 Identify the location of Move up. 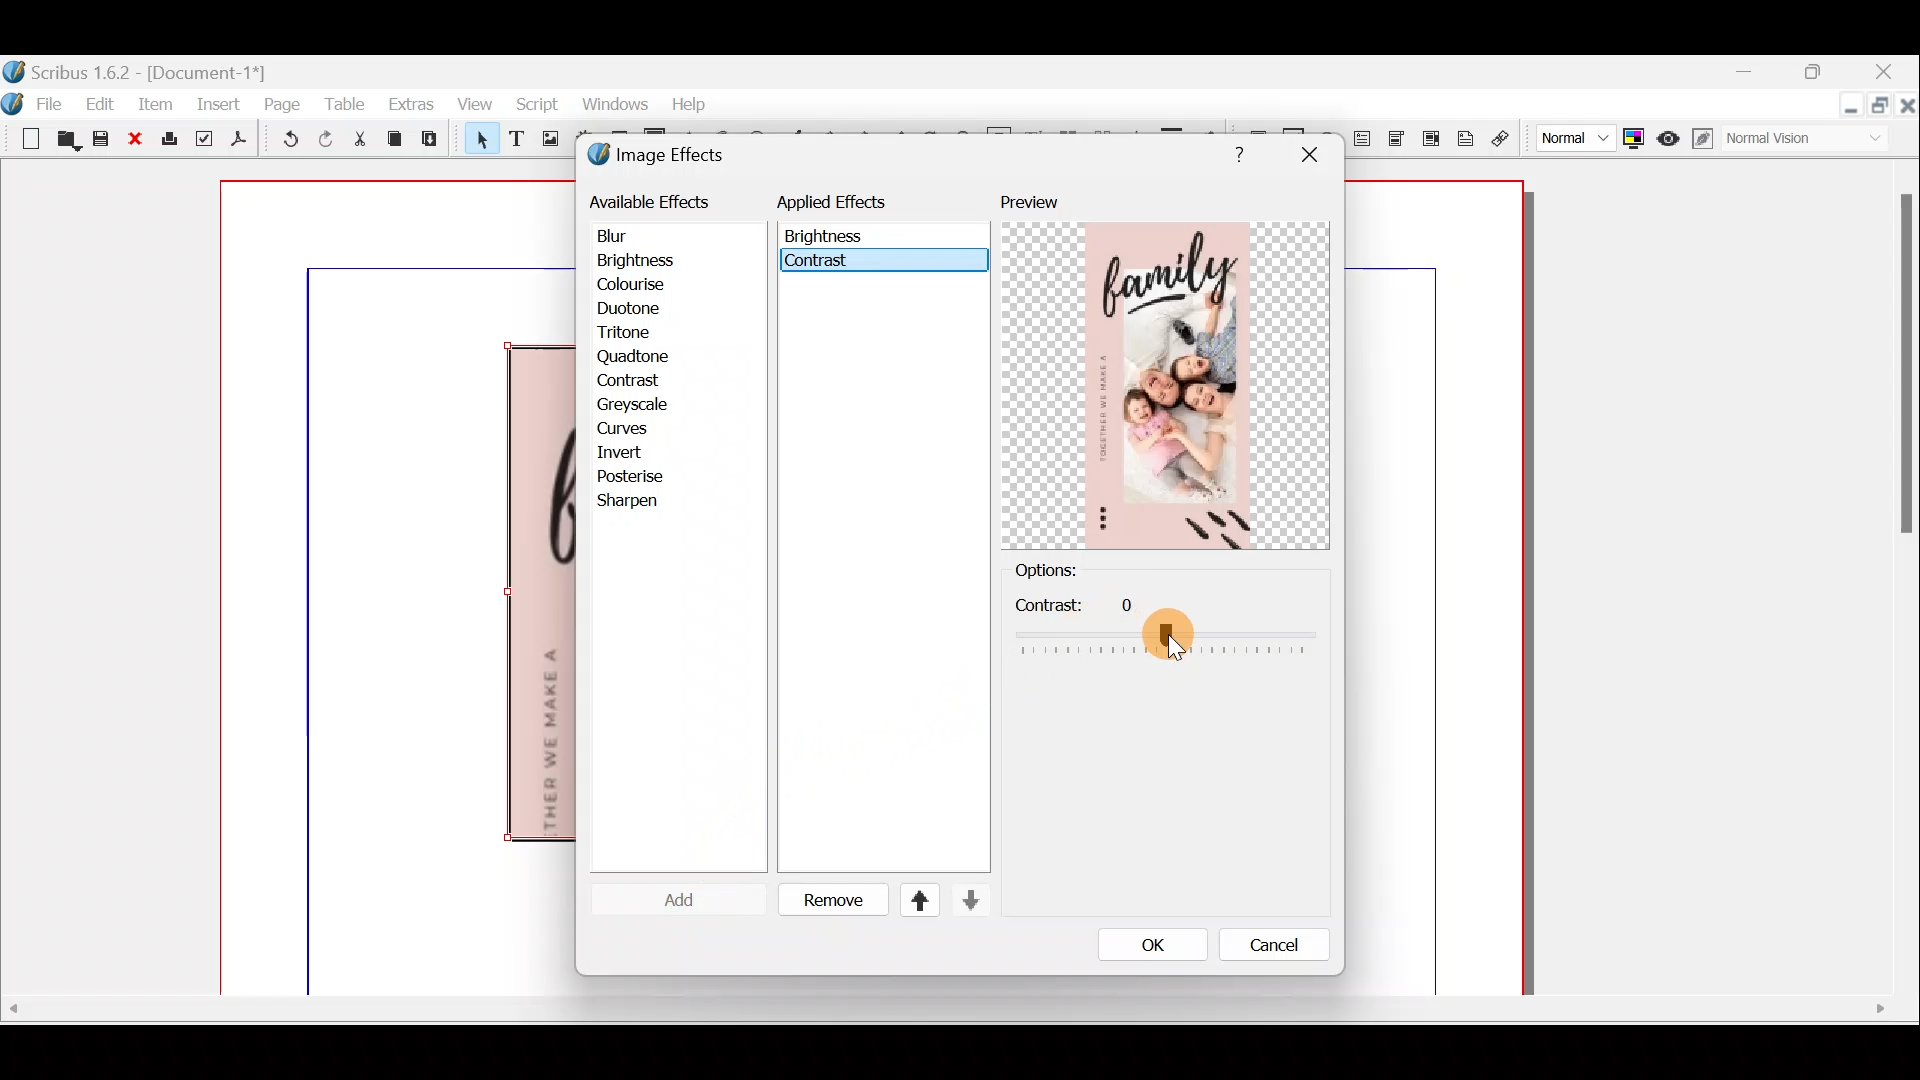
(911, 900).